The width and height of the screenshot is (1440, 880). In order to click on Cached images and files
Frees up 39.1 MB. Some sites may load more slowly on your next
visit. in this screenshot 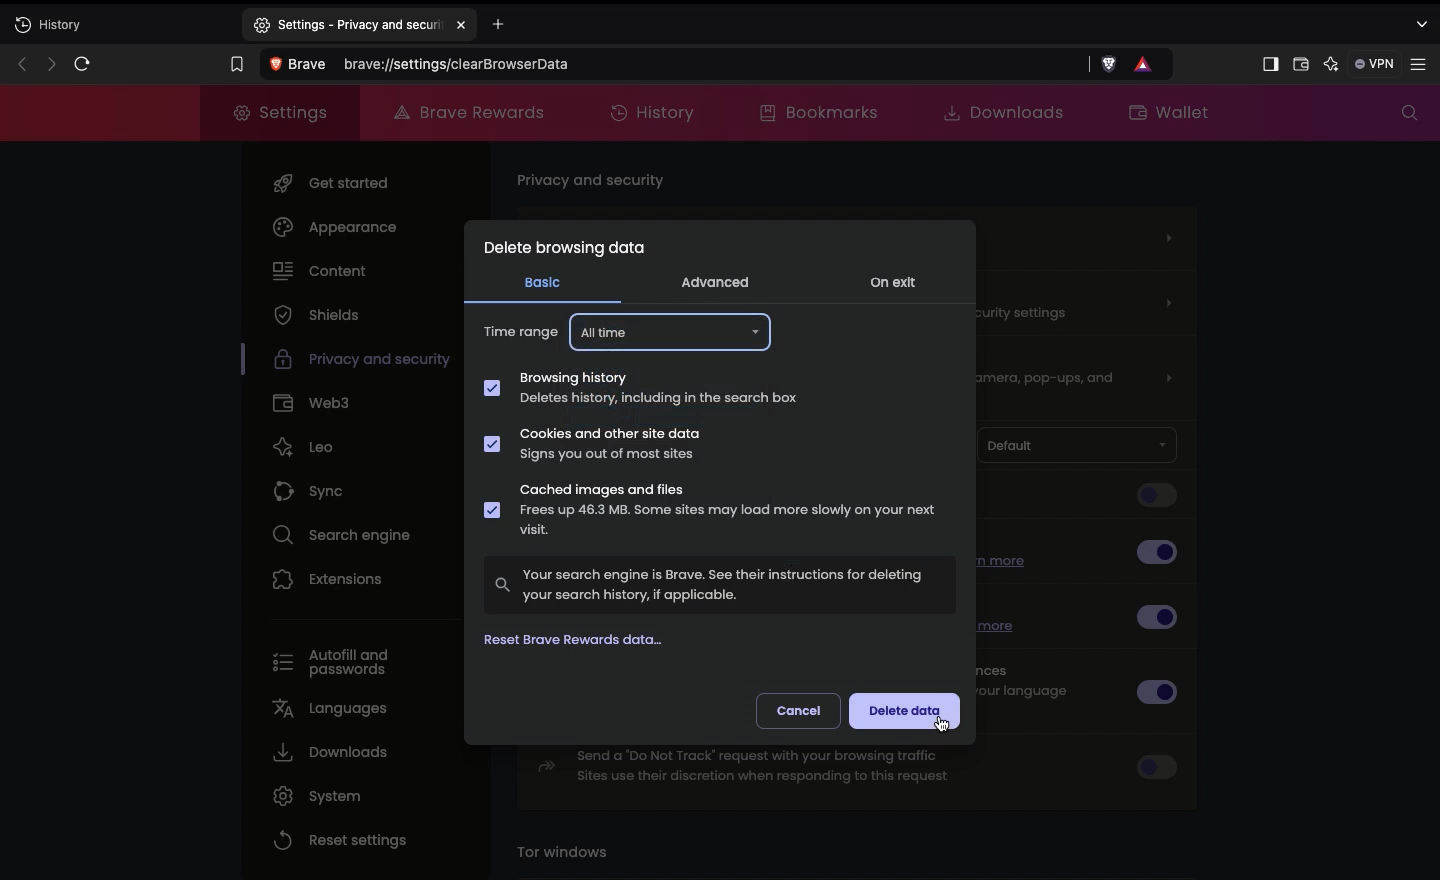, I will do `click(712, 513)`.